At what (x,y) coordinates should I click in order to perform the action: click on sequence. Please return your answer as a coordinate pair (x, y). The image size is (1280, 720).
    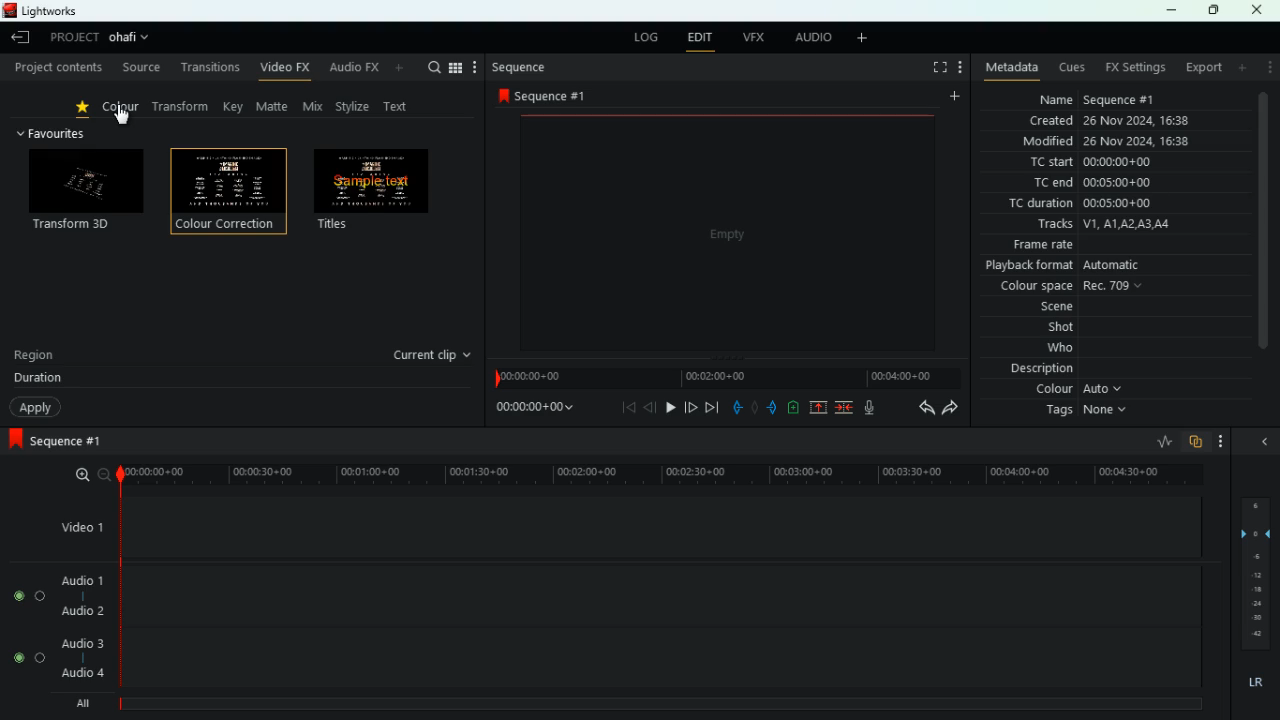
    Looking at the image, I should click on (520, 68).